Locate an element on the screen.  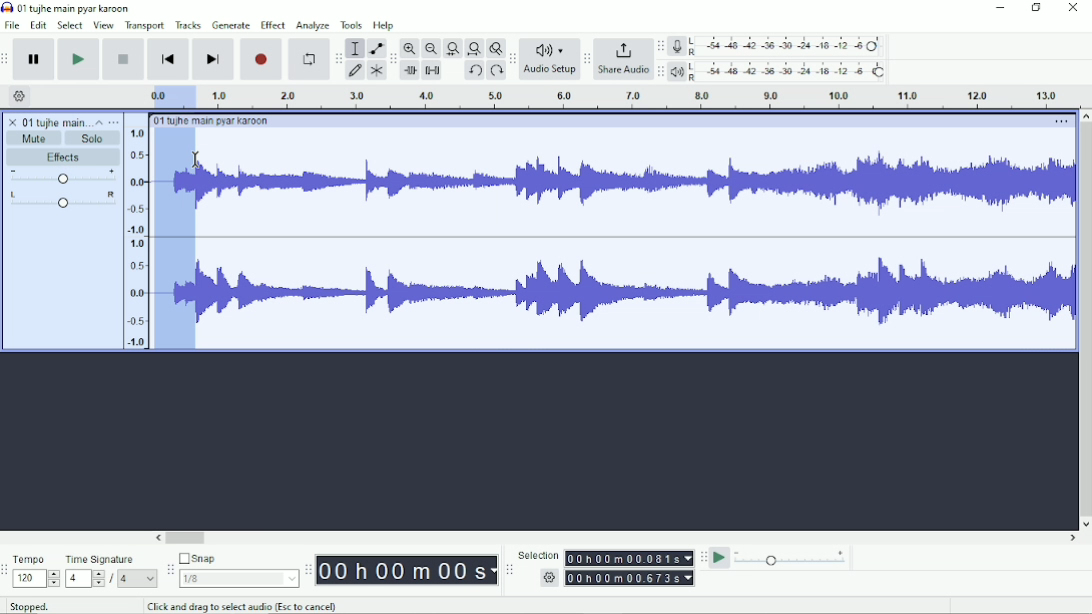
Record is located at coordinates (262, 59).